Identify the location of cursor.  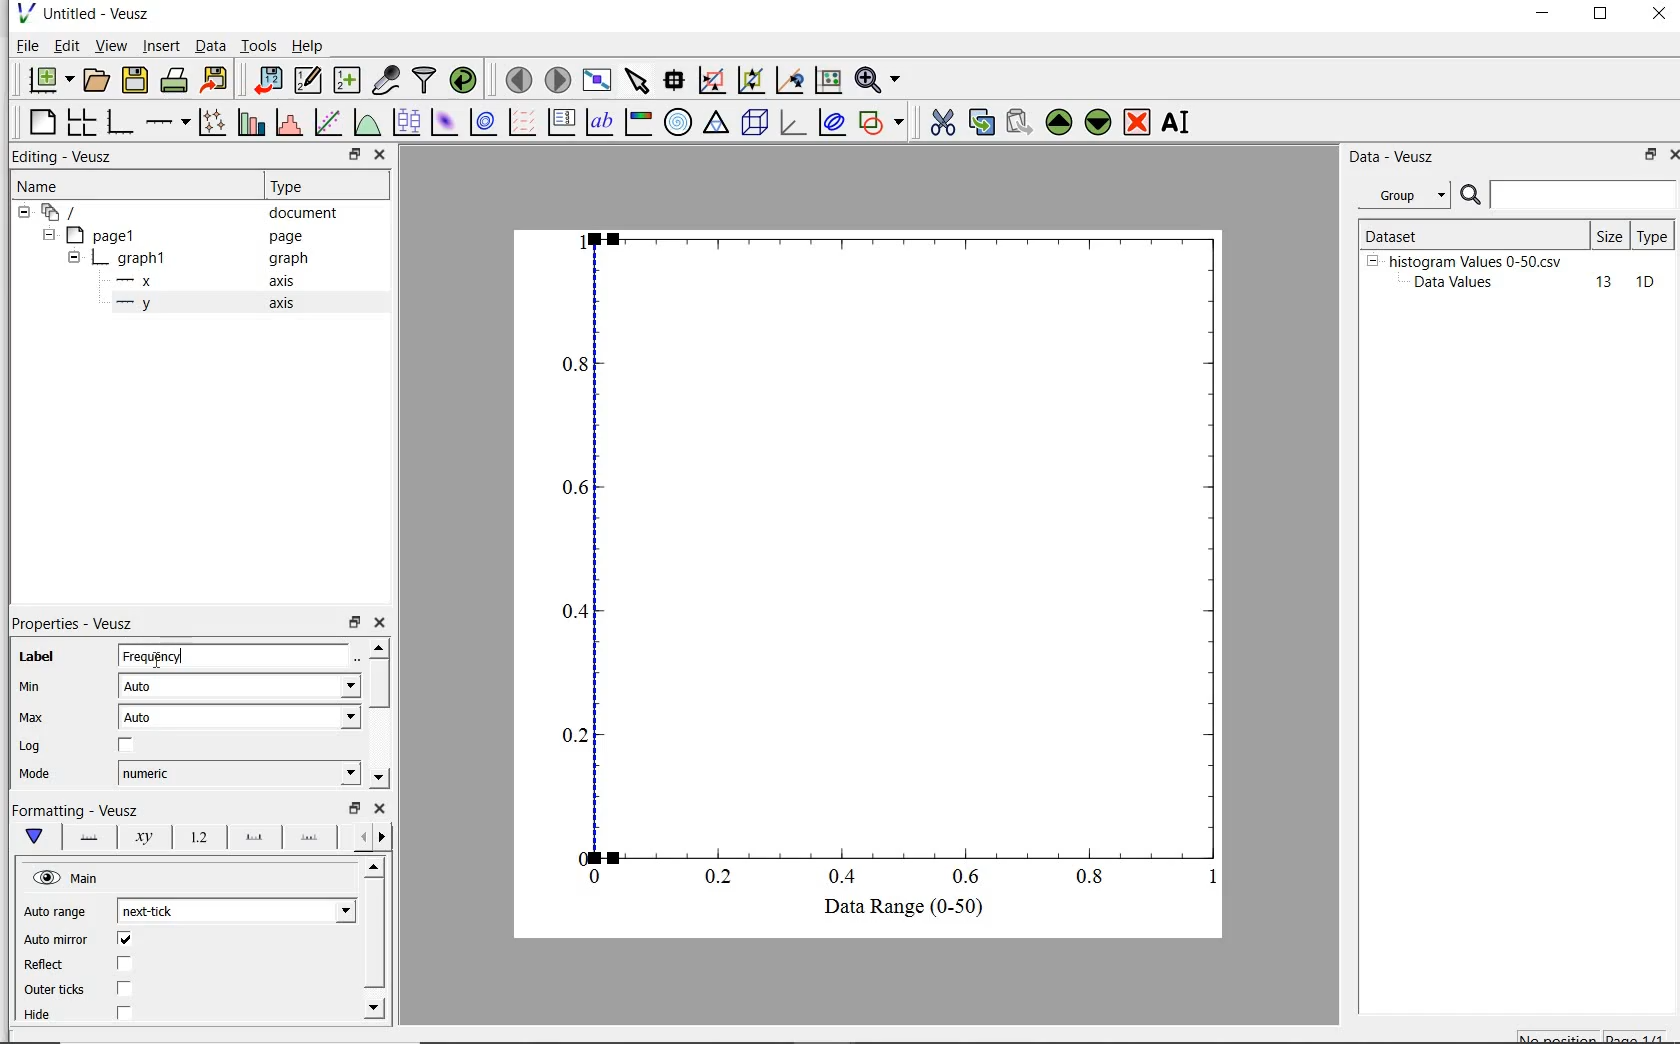
(158, 660).